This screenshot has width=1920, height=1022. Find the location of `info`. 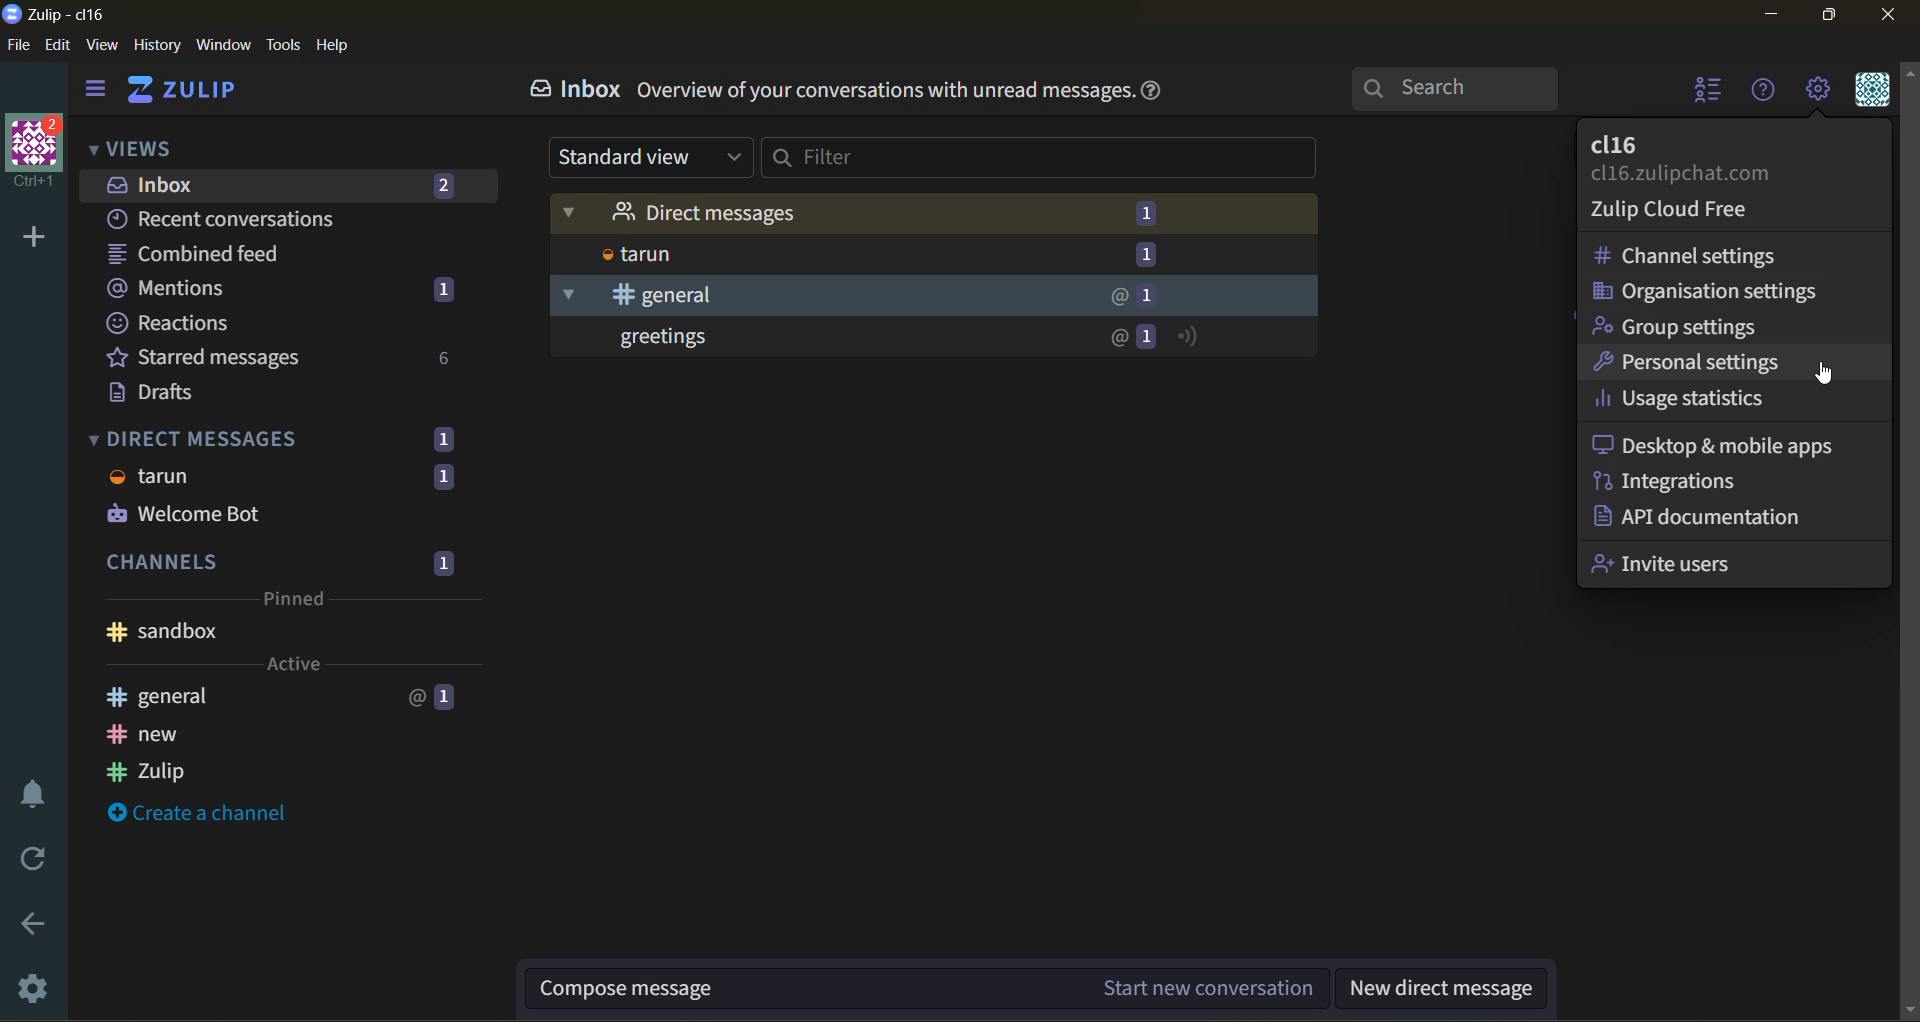

info is located at coordinates (903, 91).